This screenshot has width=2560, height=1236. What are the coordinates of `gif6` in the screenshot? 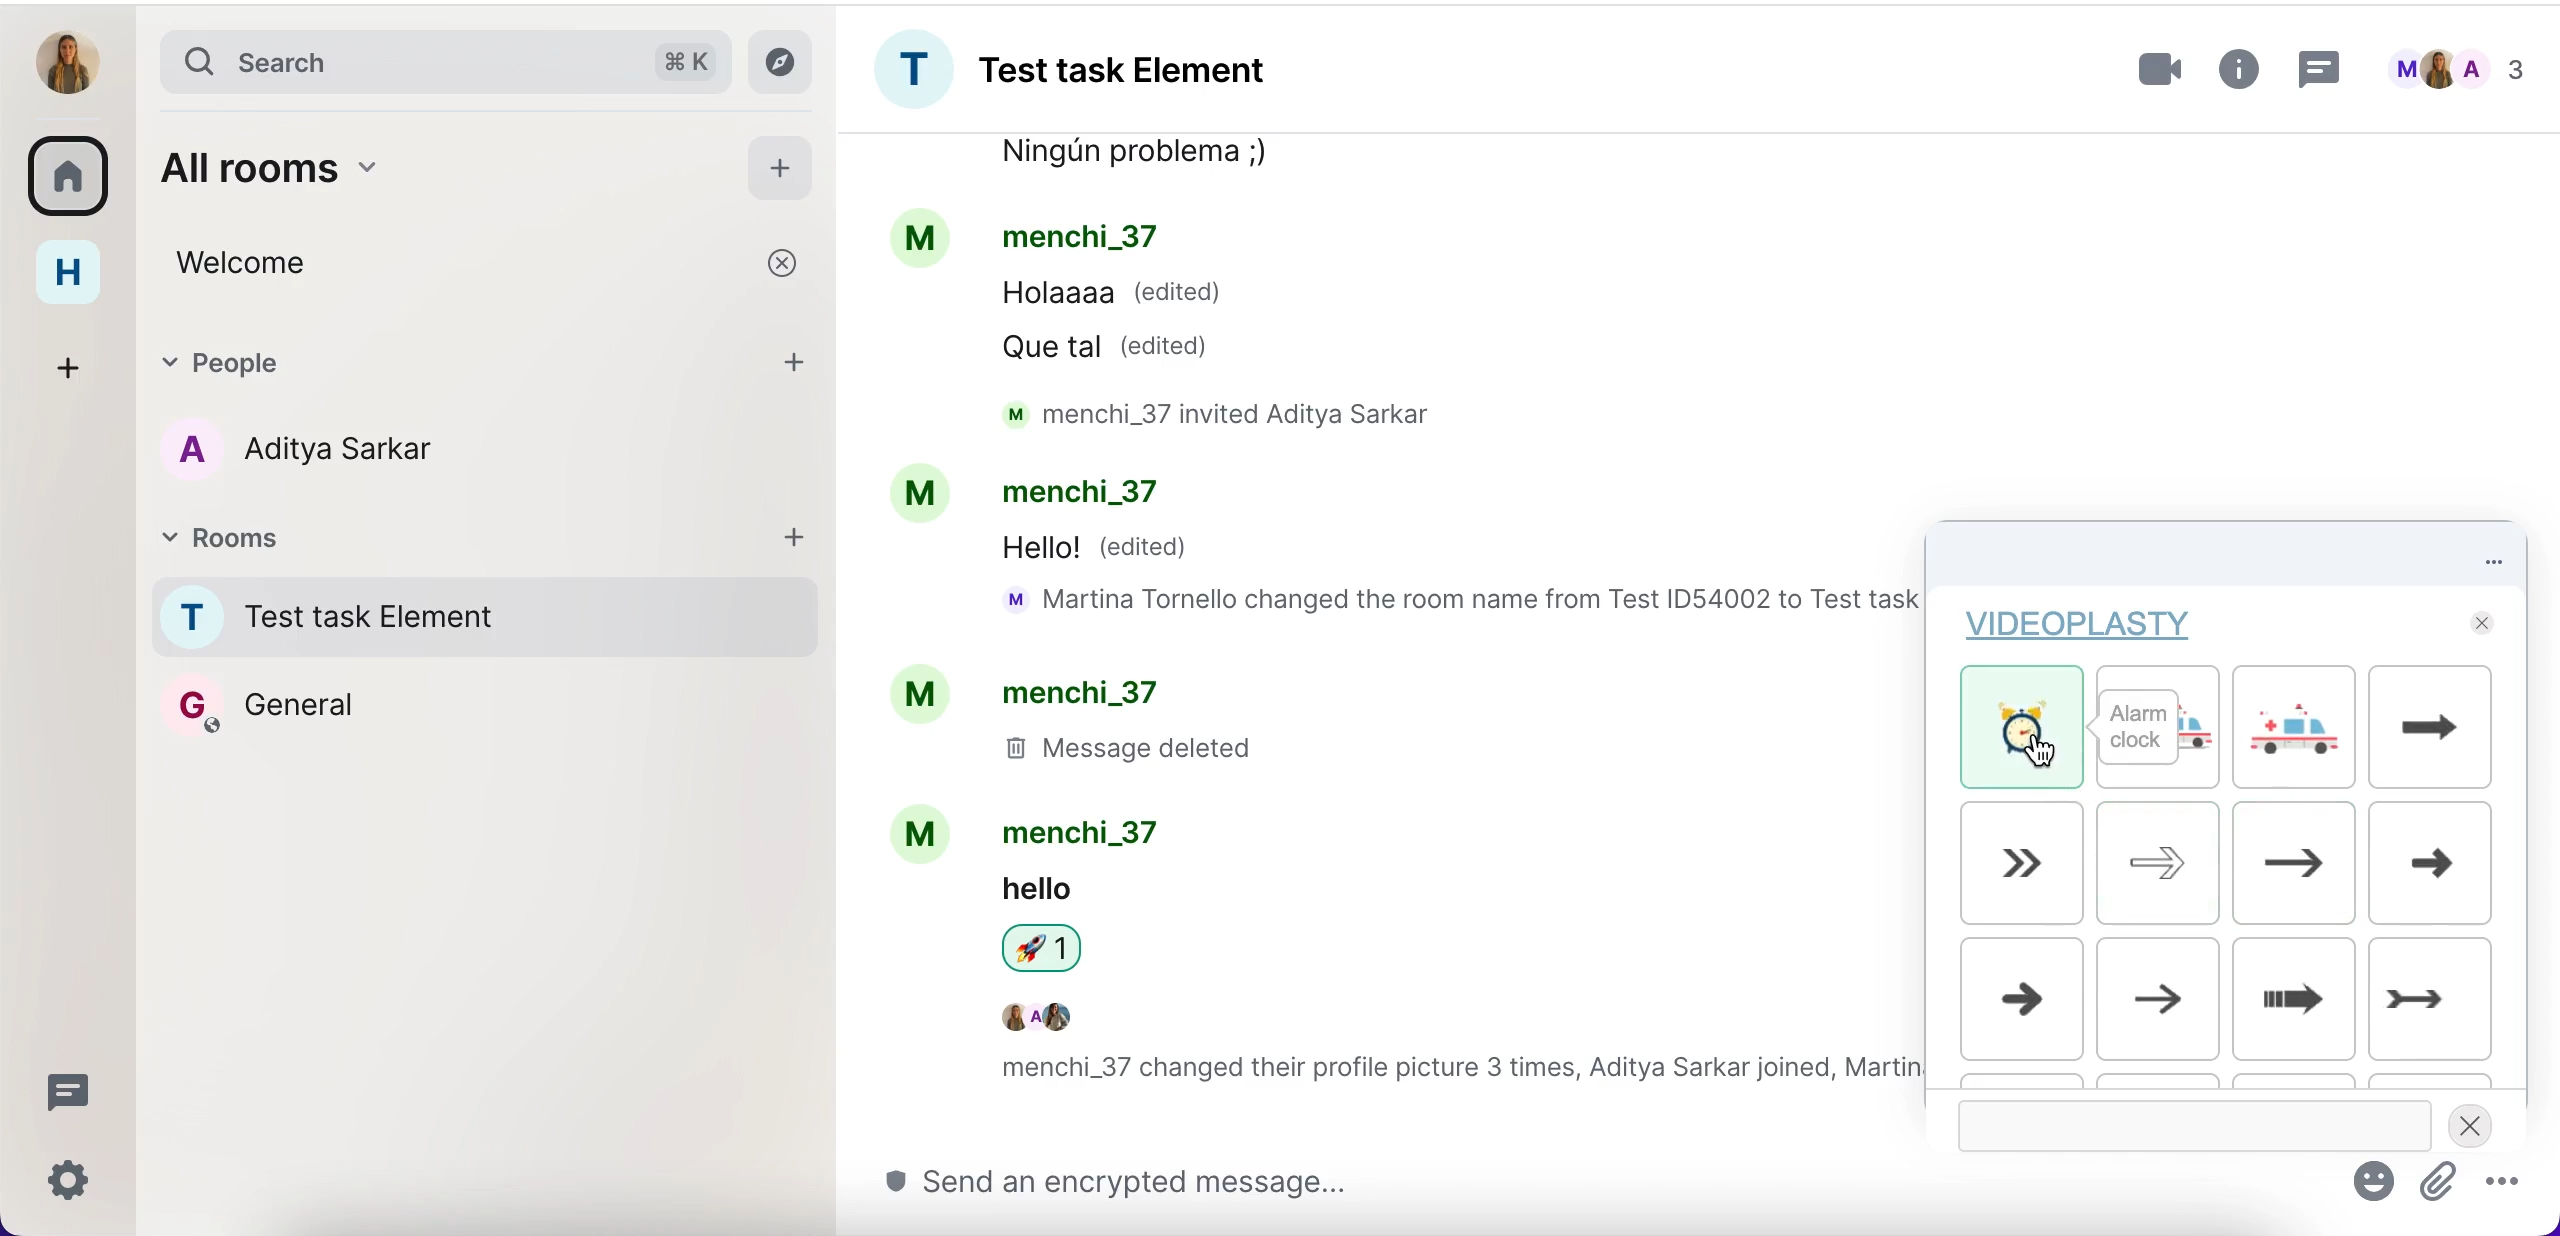 It's located at (2159, 863).